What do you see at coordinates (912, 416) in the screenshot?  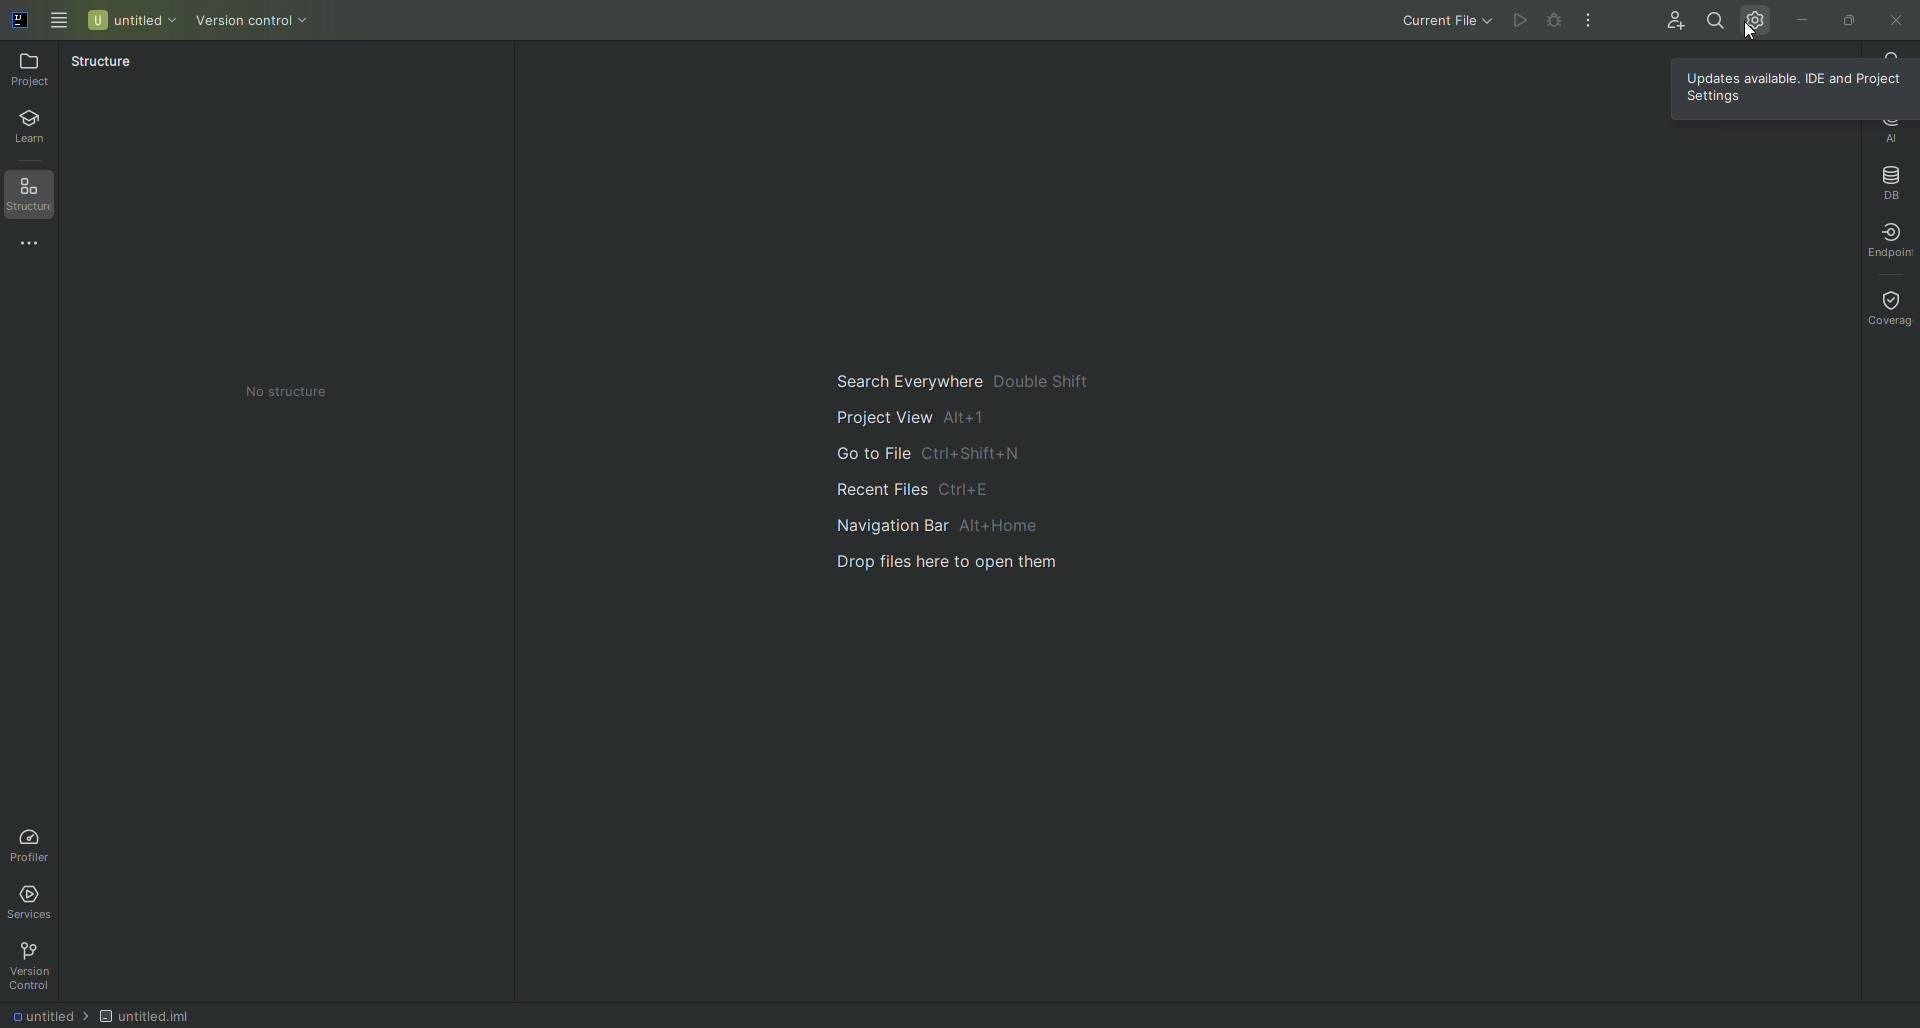 I see `Project View` at bounding box center [912, 416].